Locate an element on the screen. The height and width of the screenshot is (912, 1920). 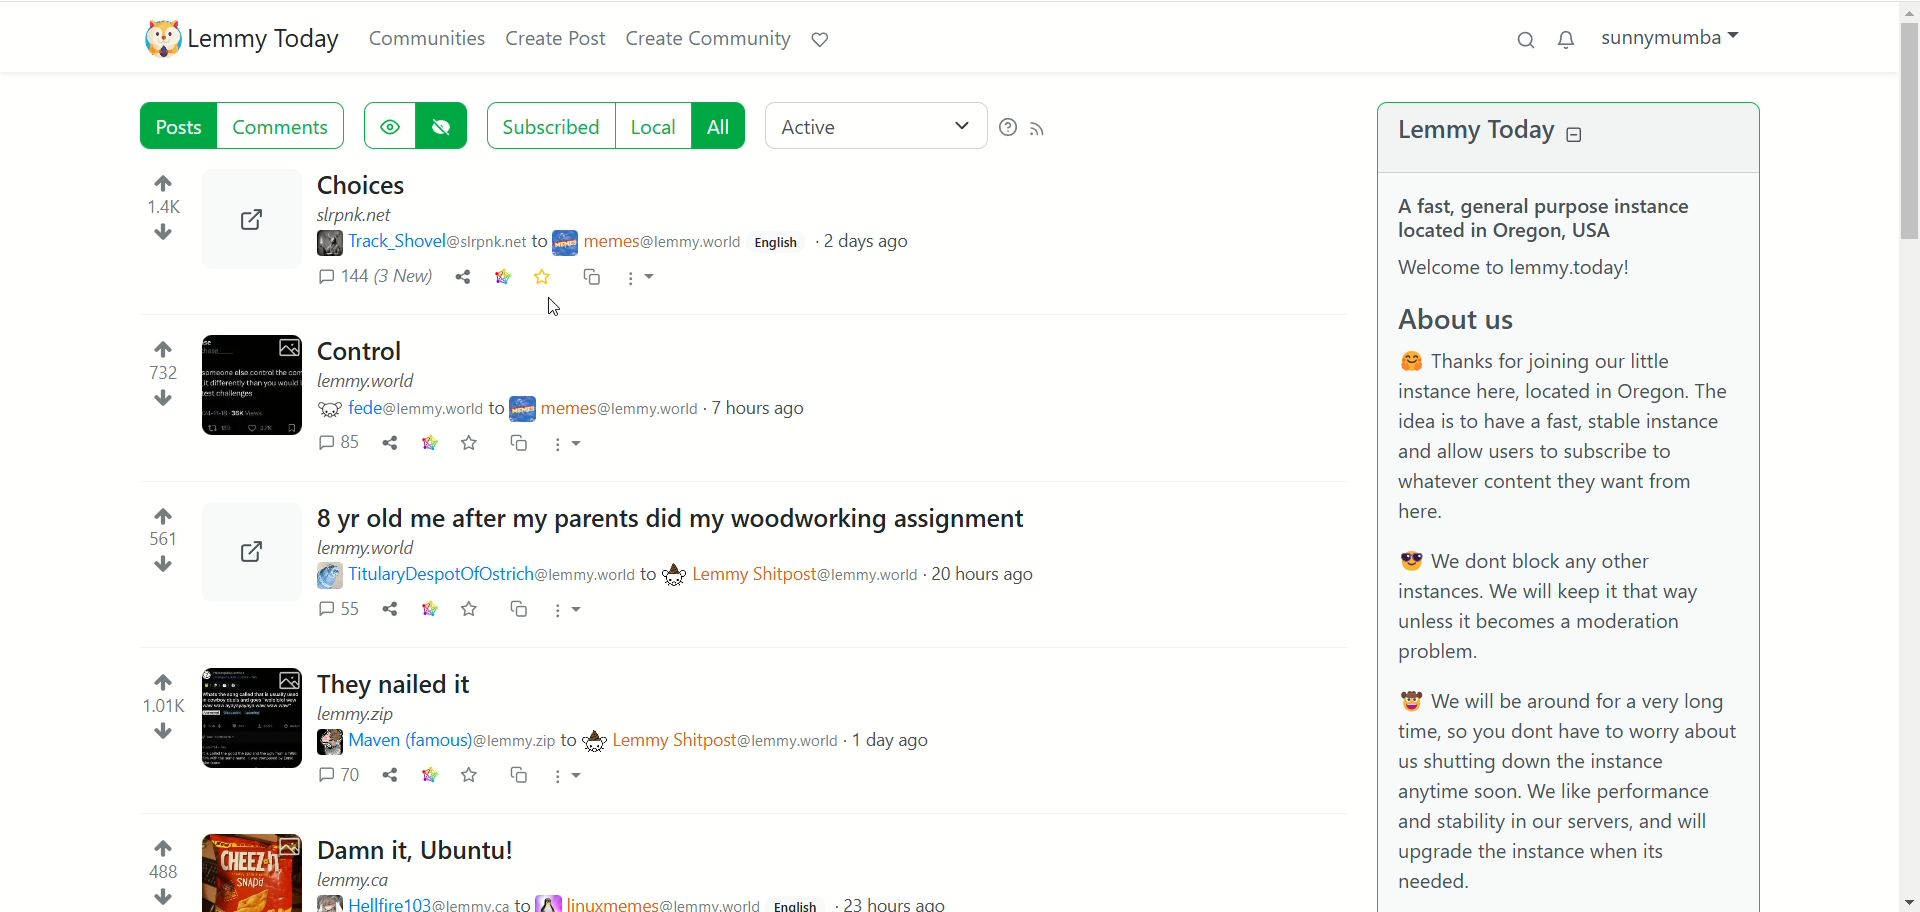
English(language) is located at coordinates (779, 240).